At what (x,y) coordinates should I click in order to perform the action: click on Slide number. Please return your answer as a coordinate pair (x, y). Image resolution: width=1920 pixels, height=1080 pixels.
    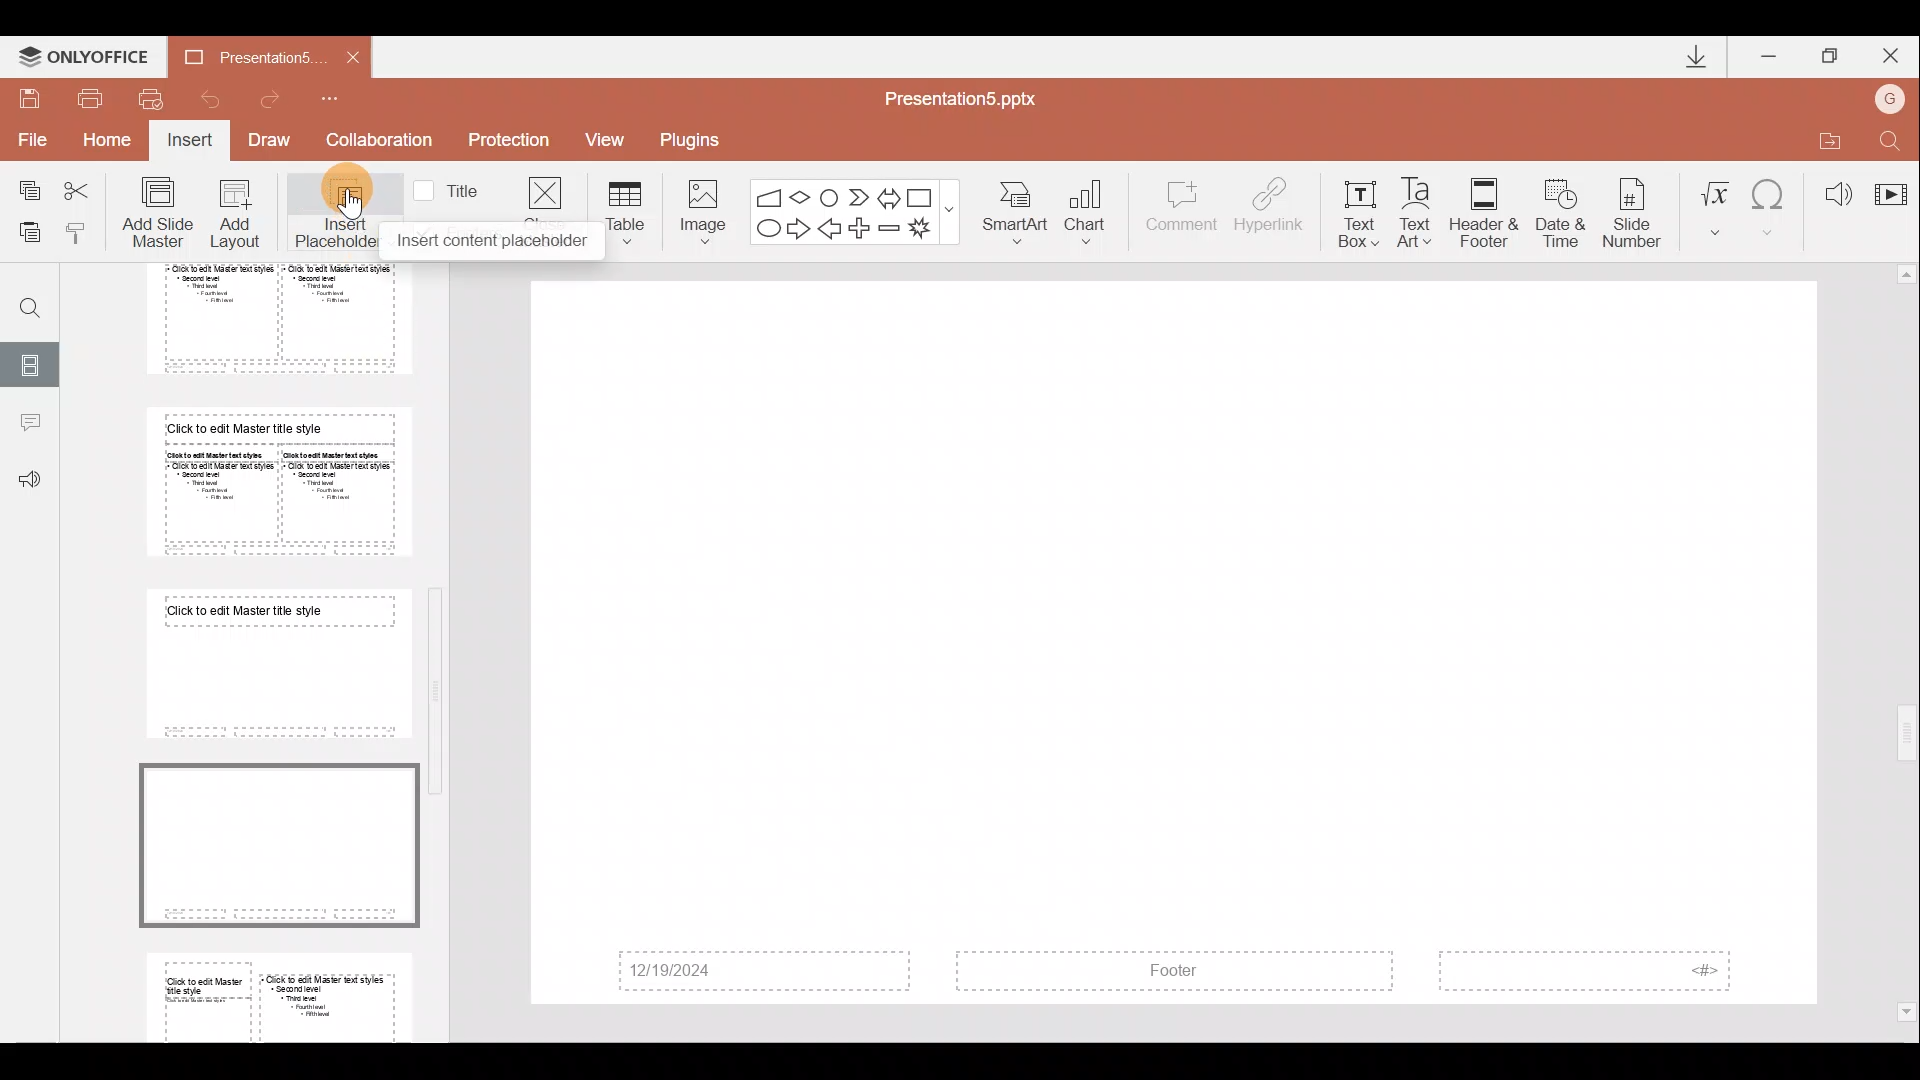
    Looking at the image, I should click on (1636, 209).